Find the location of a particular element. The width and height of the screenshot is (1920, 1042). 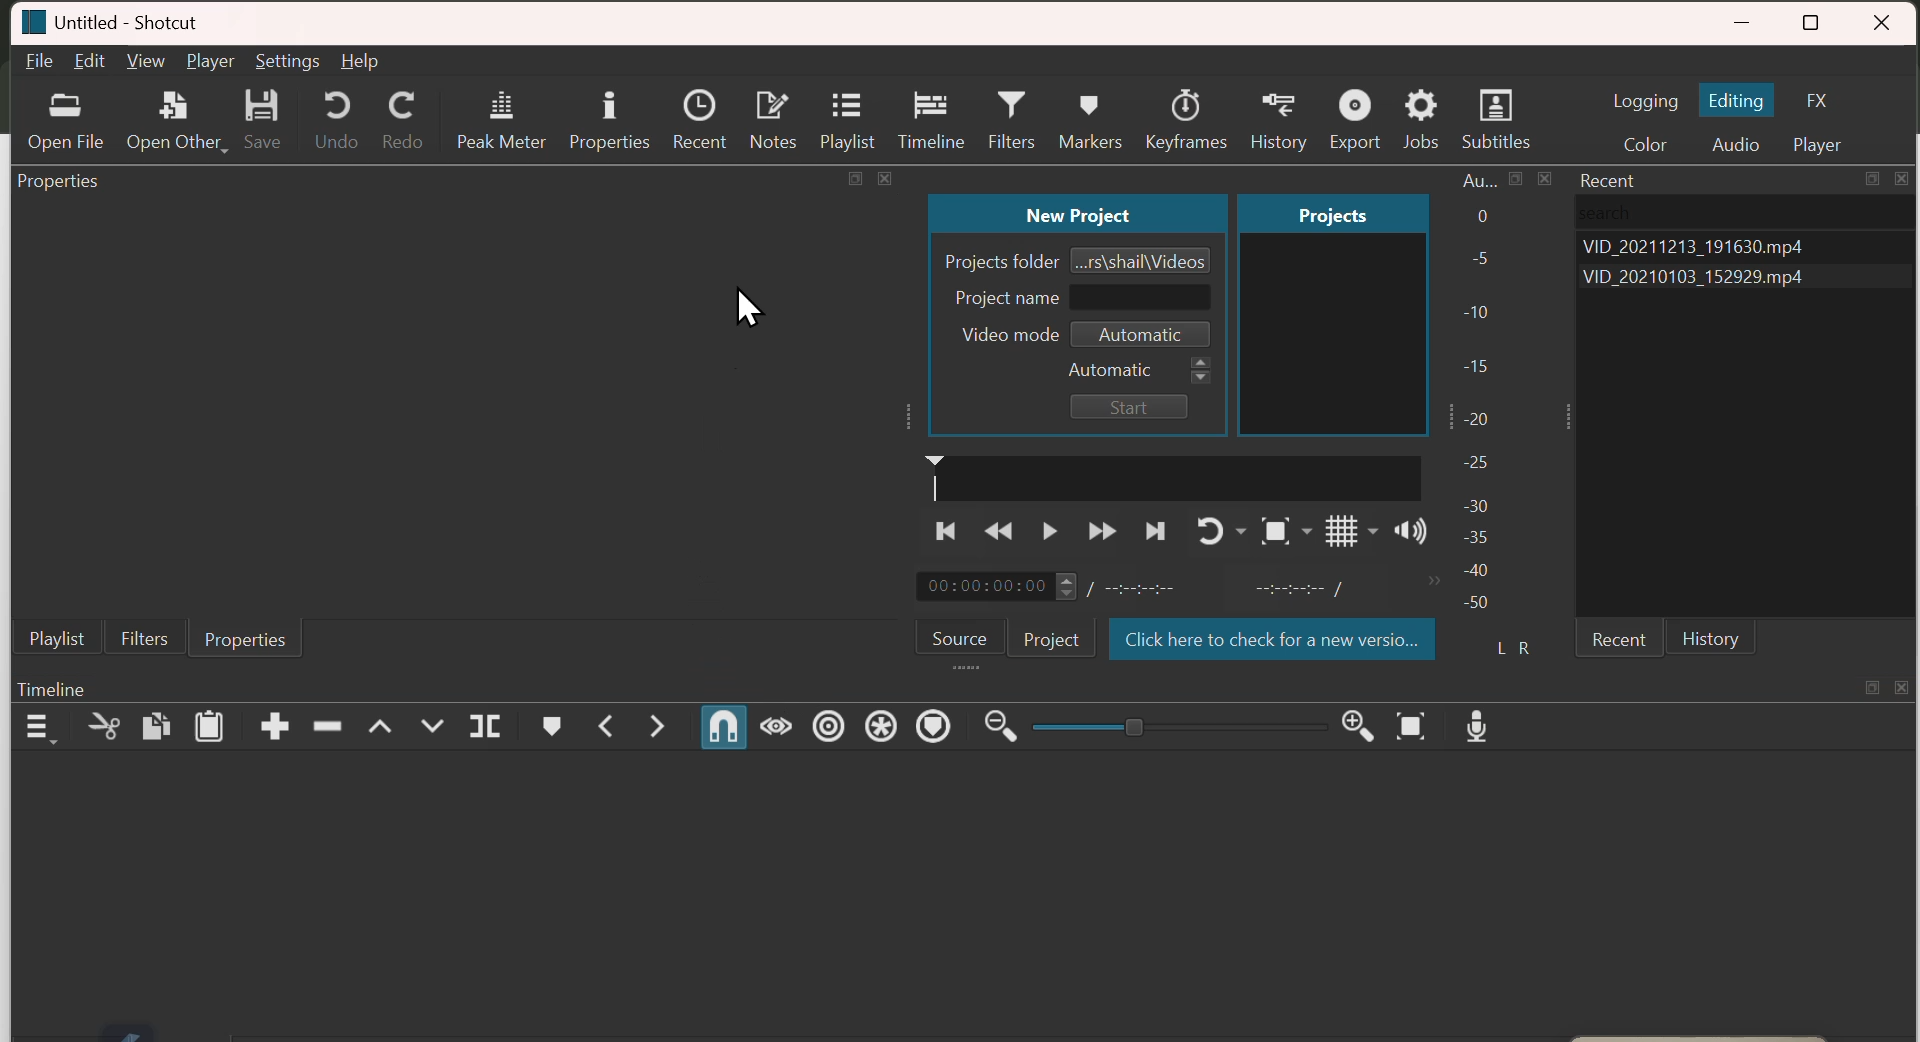

Player is located at coordinates (211, 61).